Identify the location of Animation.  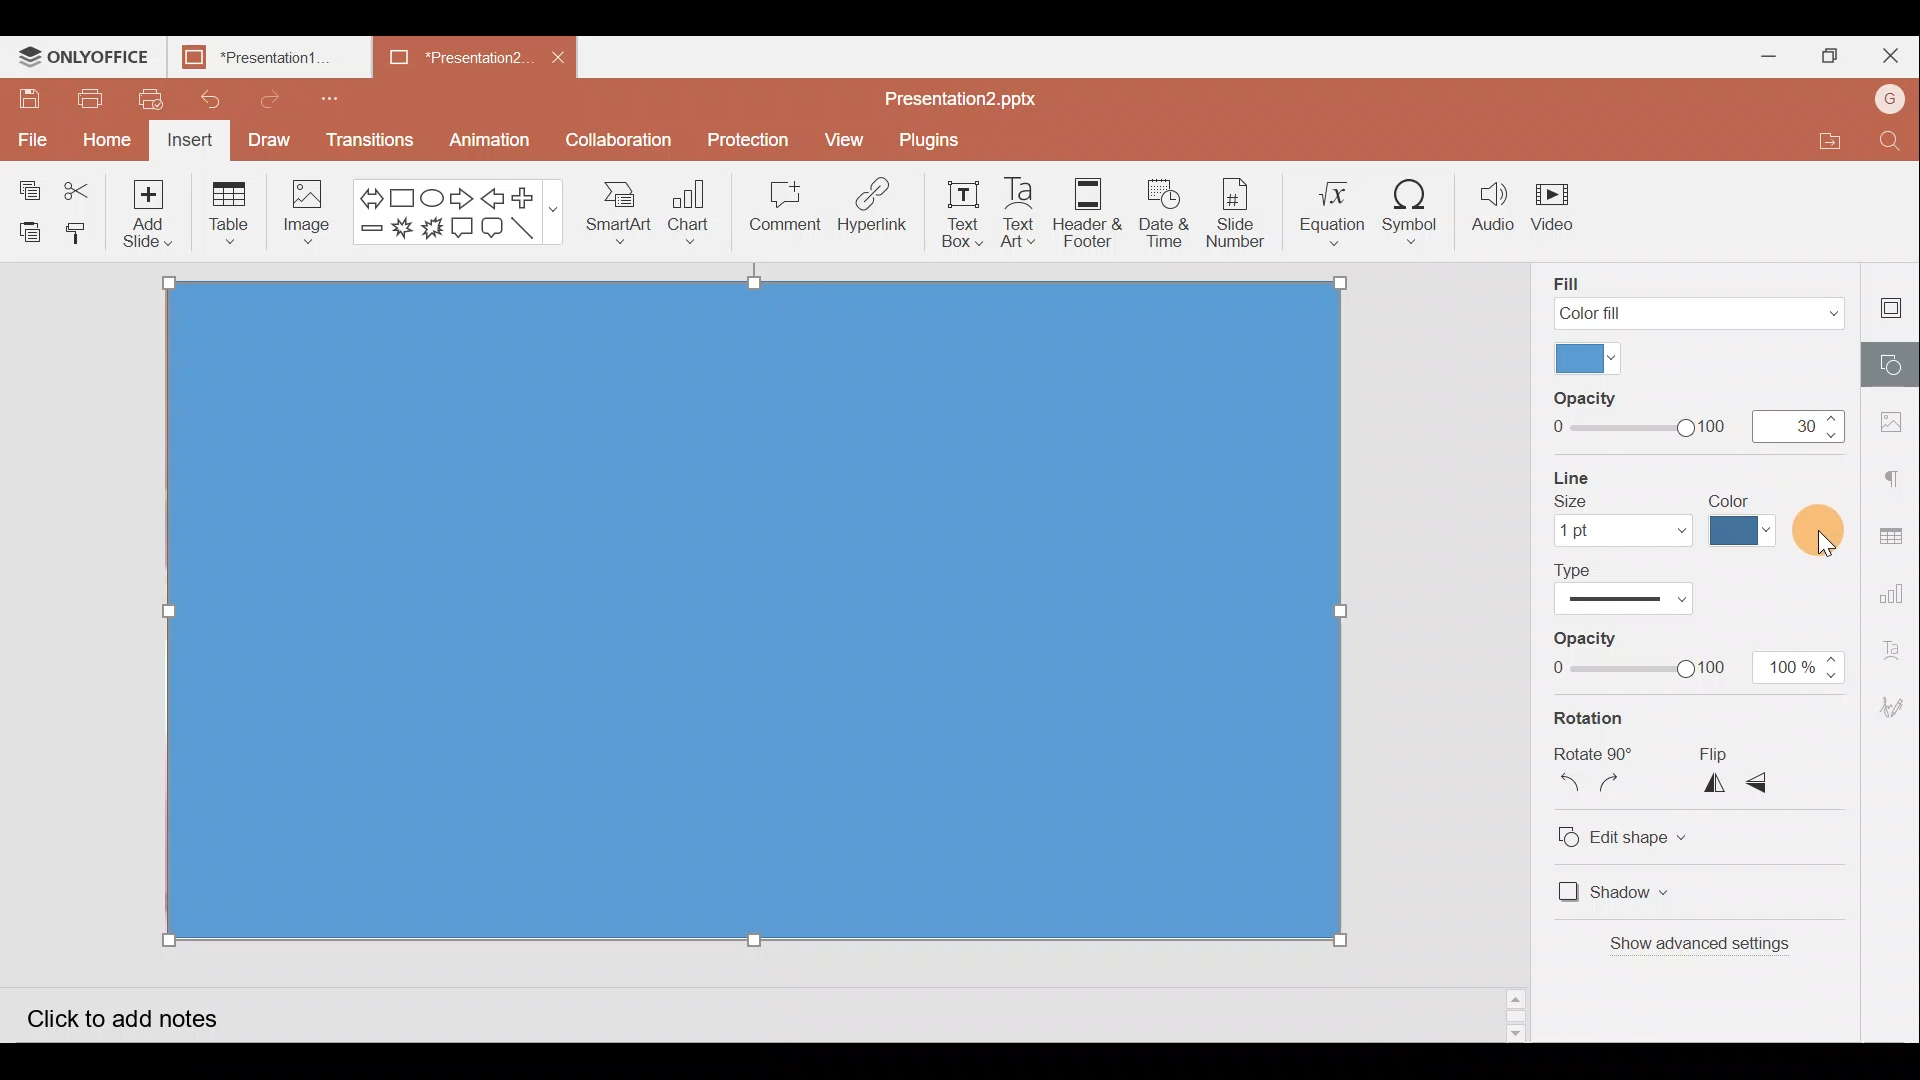
(497, 136).